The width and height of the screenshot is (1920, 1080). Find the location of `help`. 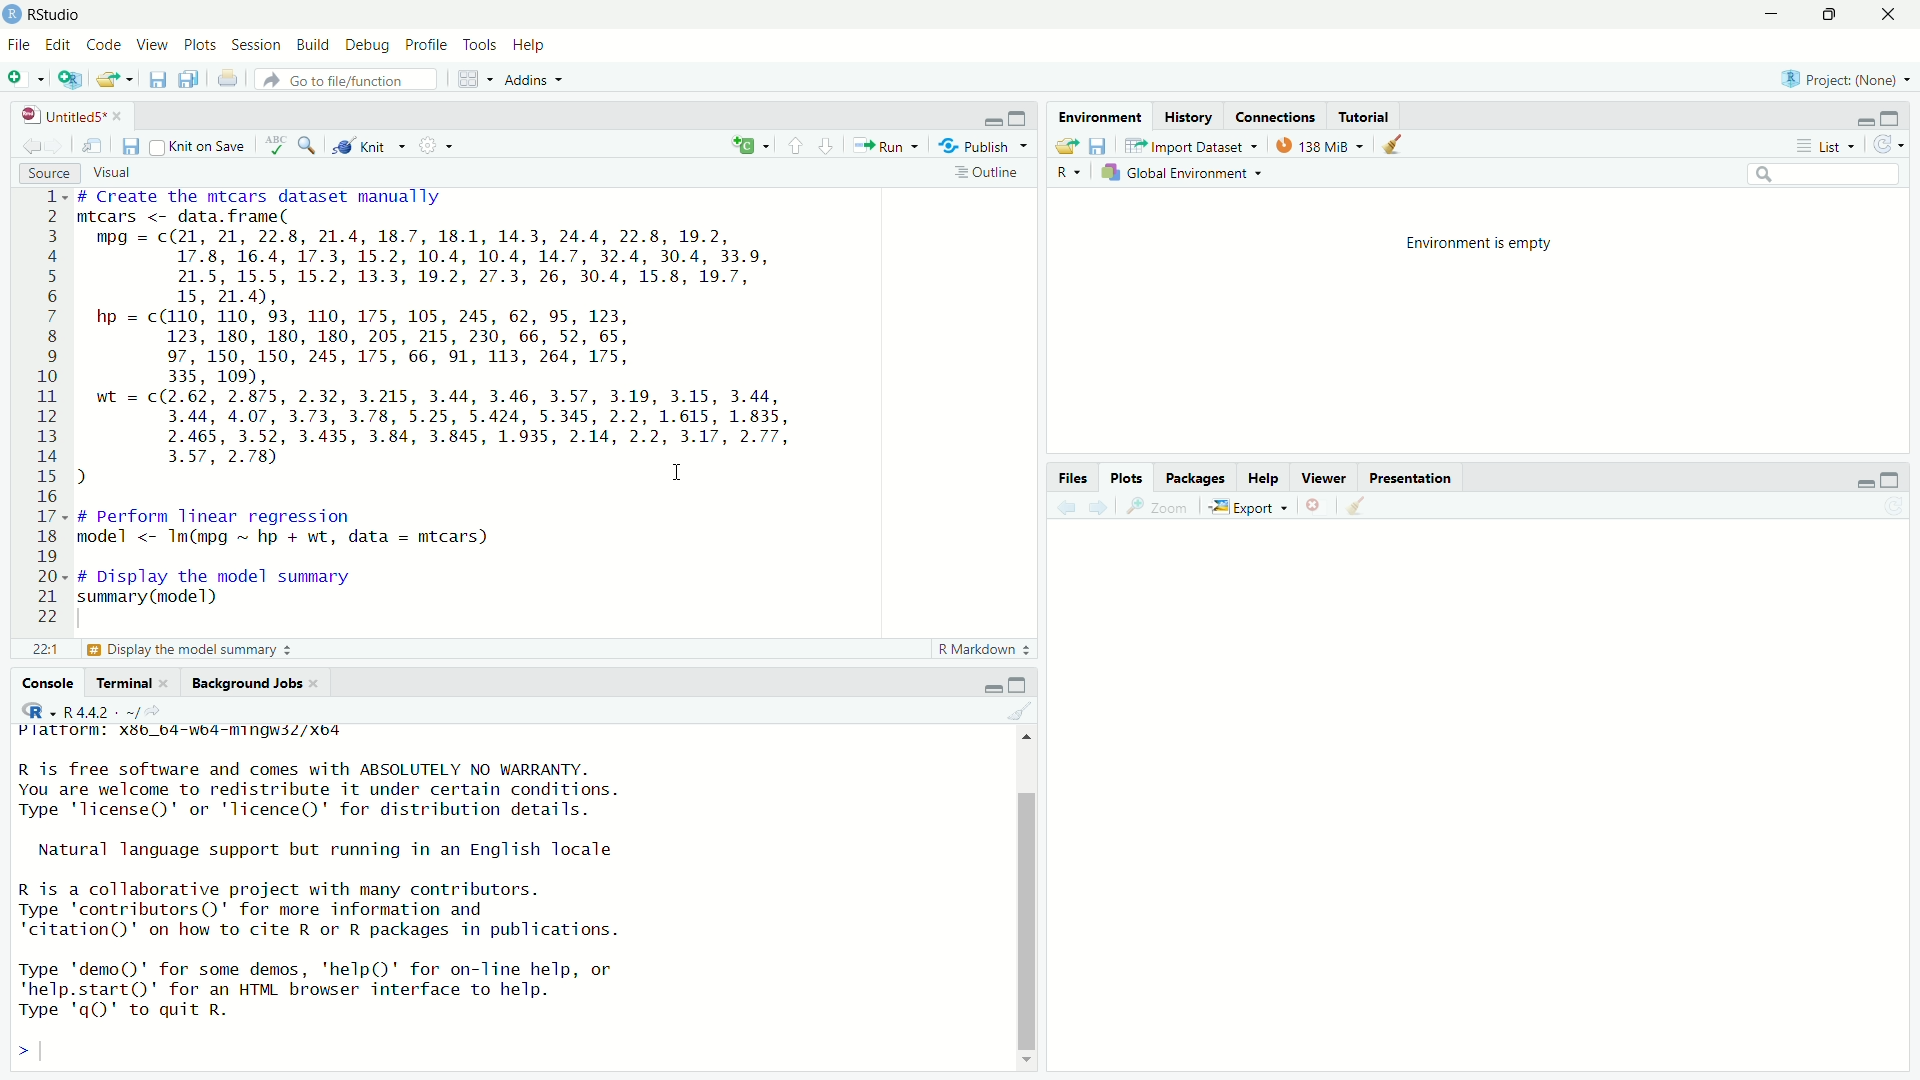

help is located at coordinates (531, 46).